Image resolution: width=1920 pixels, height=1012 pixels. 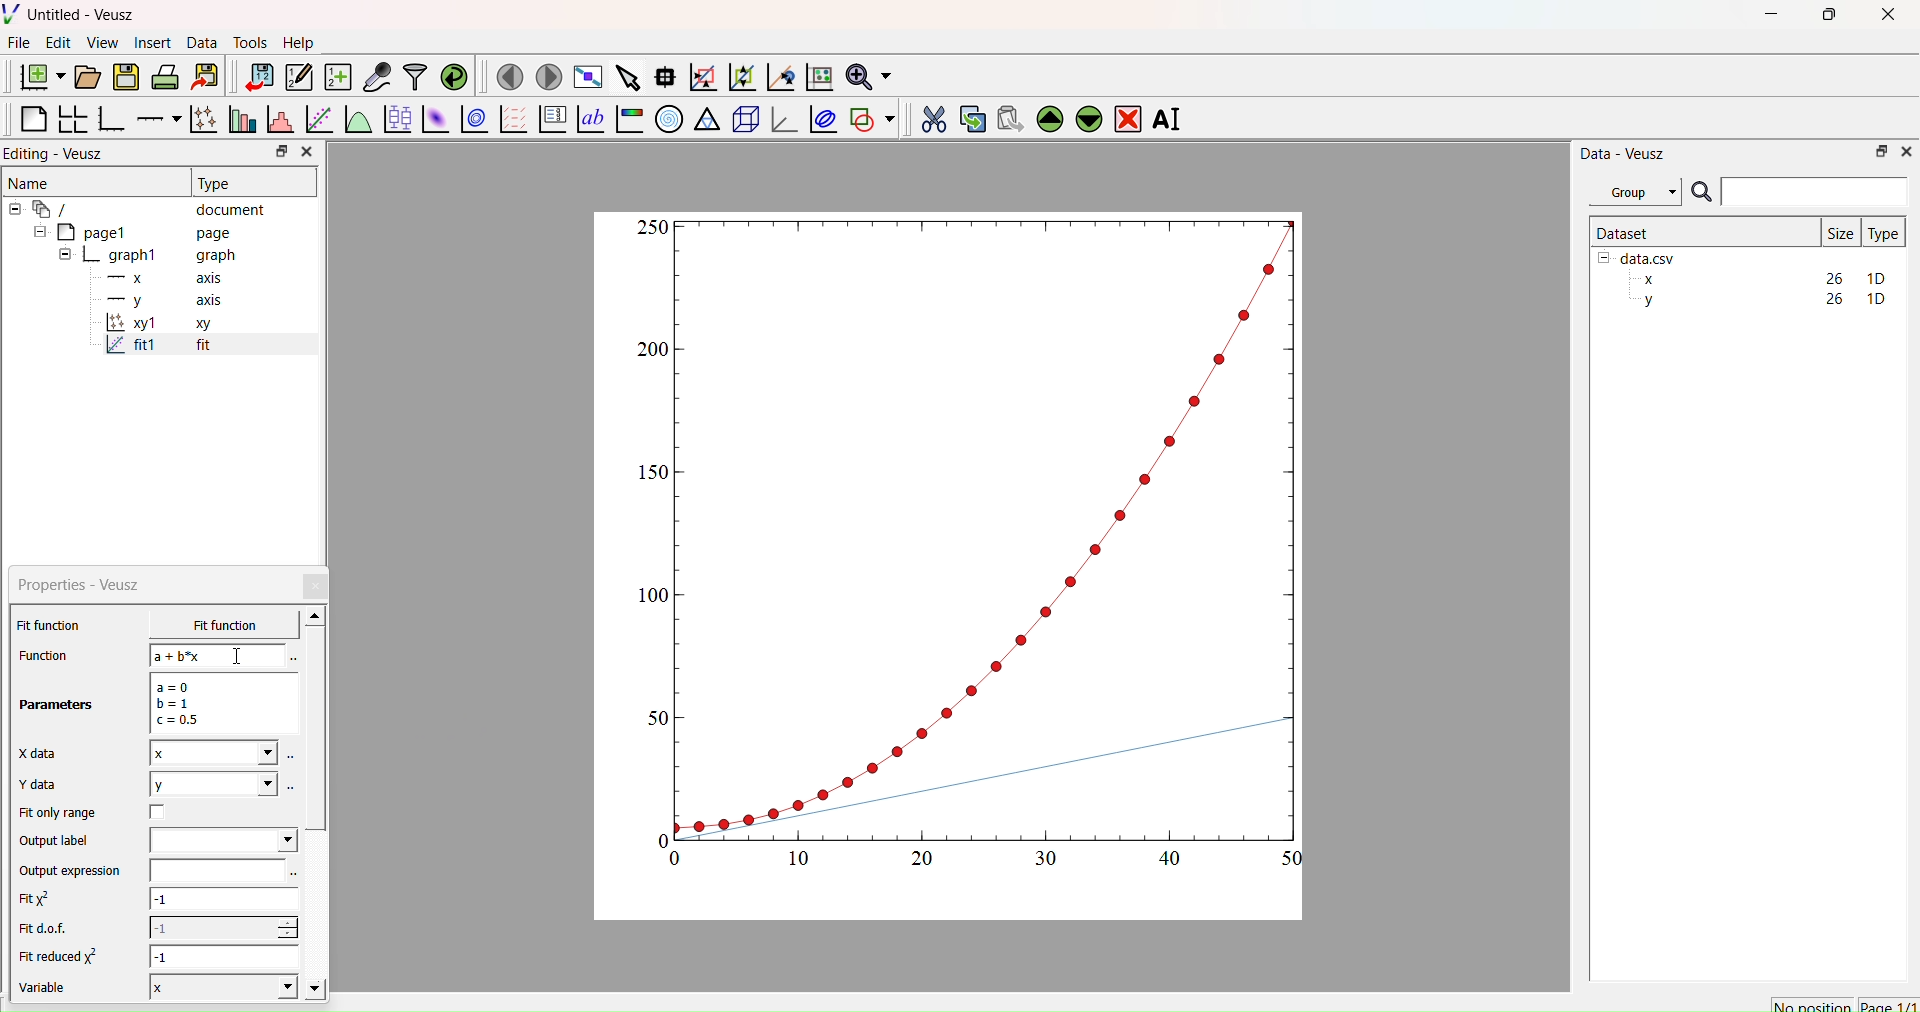 What do you see at coordinates (50, 785) in the screenshot?
I see `Y data` at bounding box center [50, 785].